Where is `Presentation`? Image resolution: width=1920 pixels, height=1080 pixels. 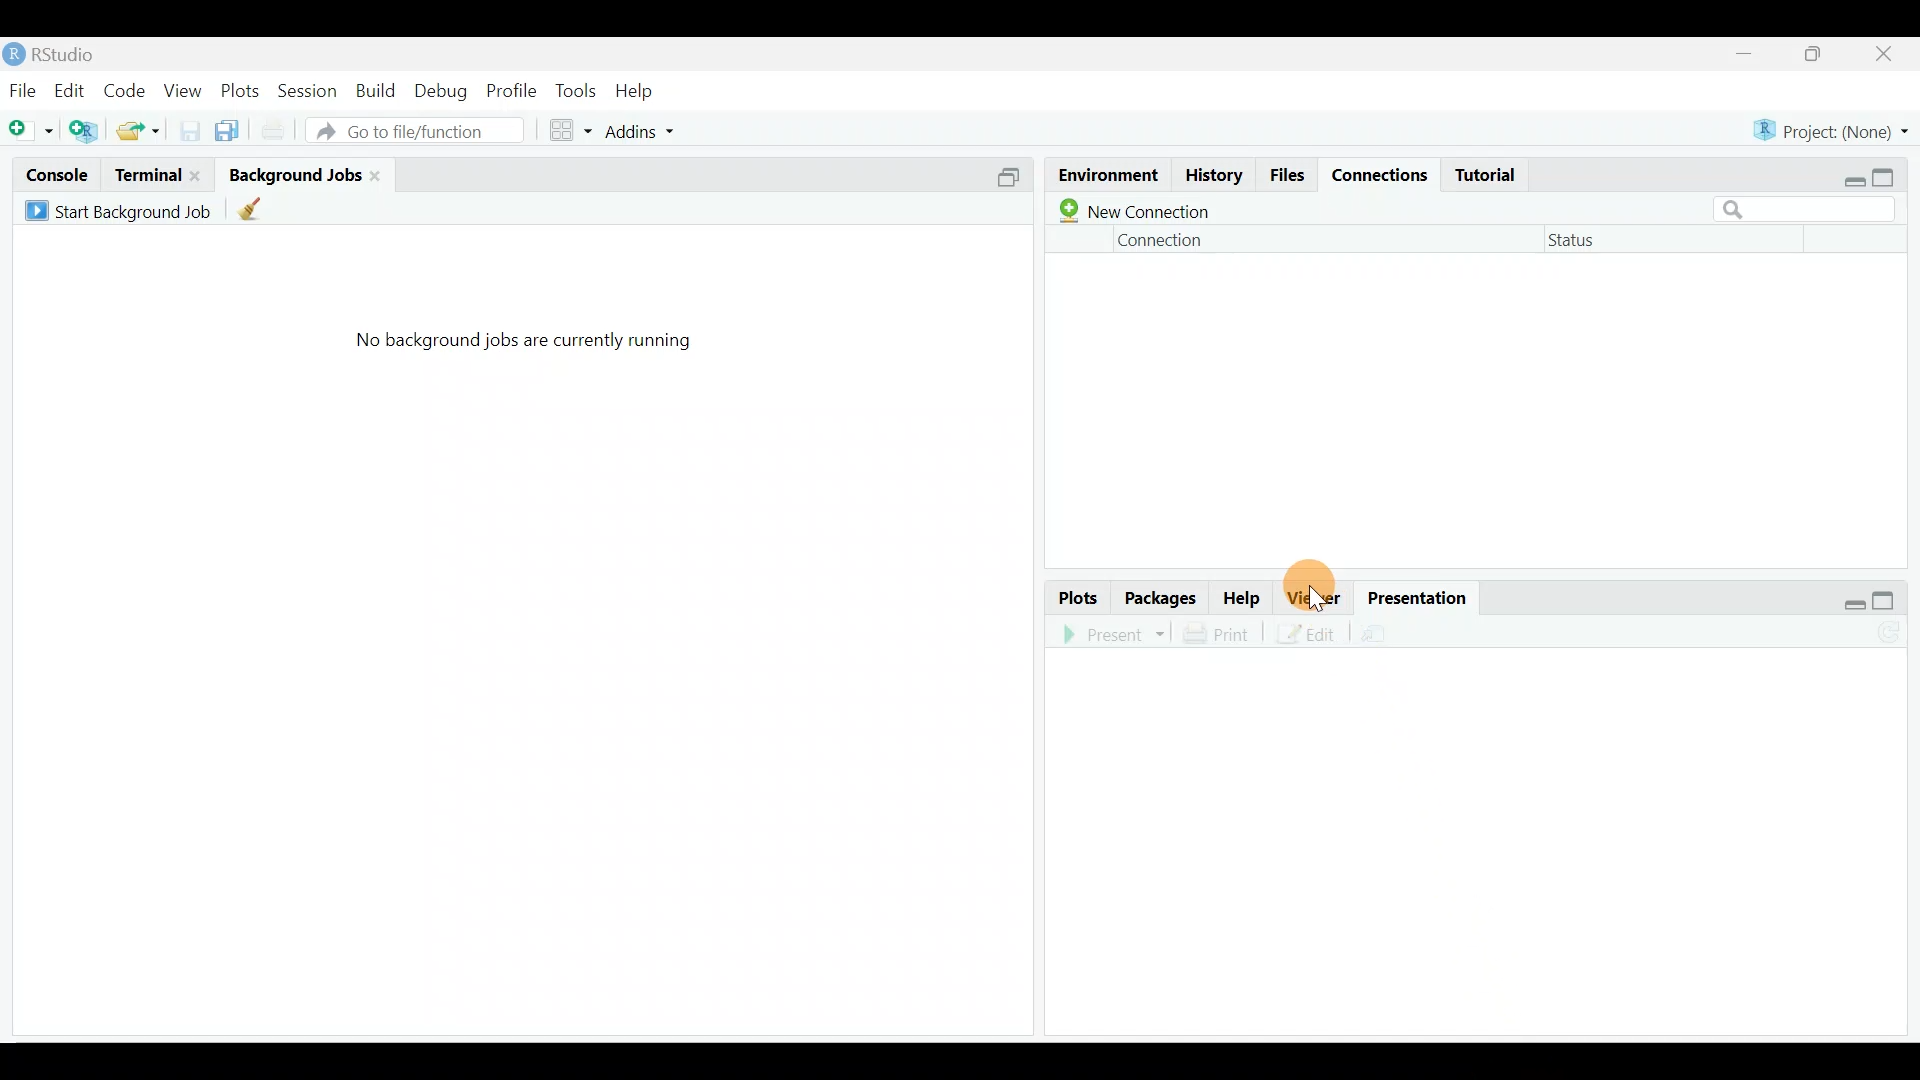
Presentation is located at coordinates (1422, 593).